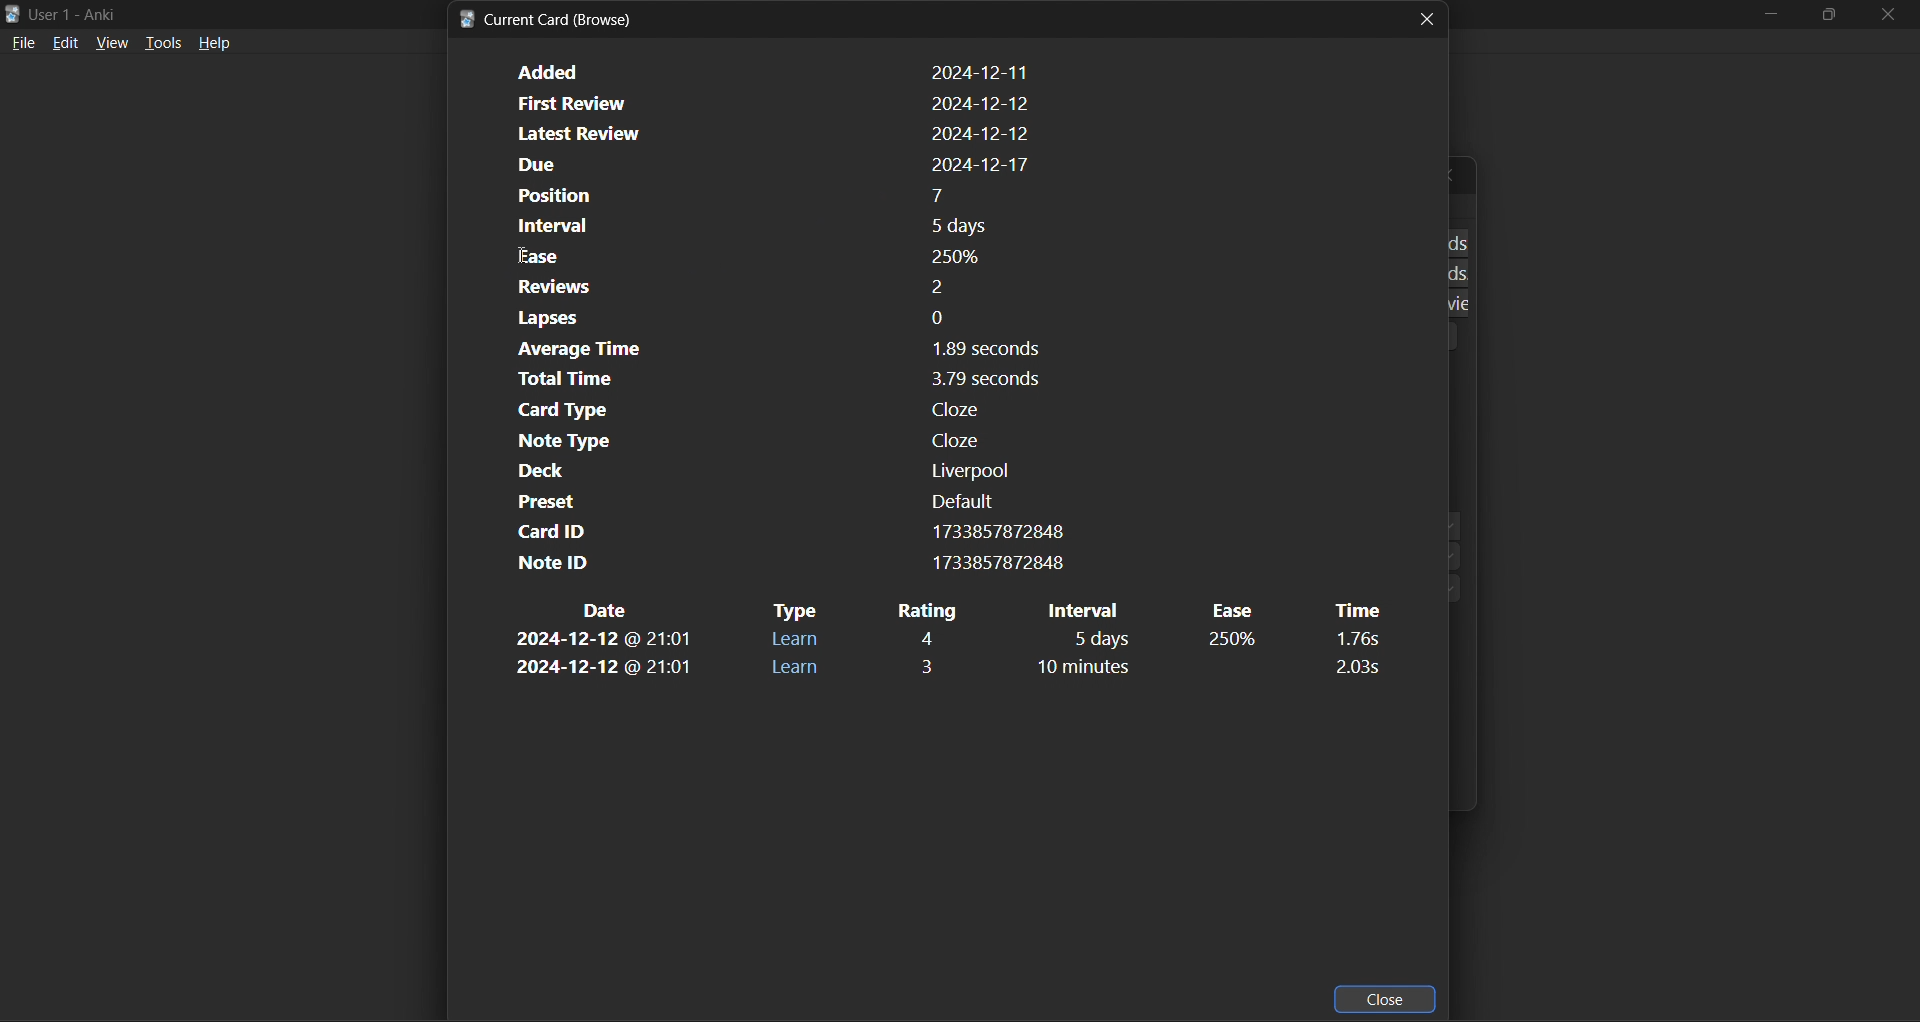 This screenshot has height=1022, width=1920. I want to click on ease, so click(1230, 610).